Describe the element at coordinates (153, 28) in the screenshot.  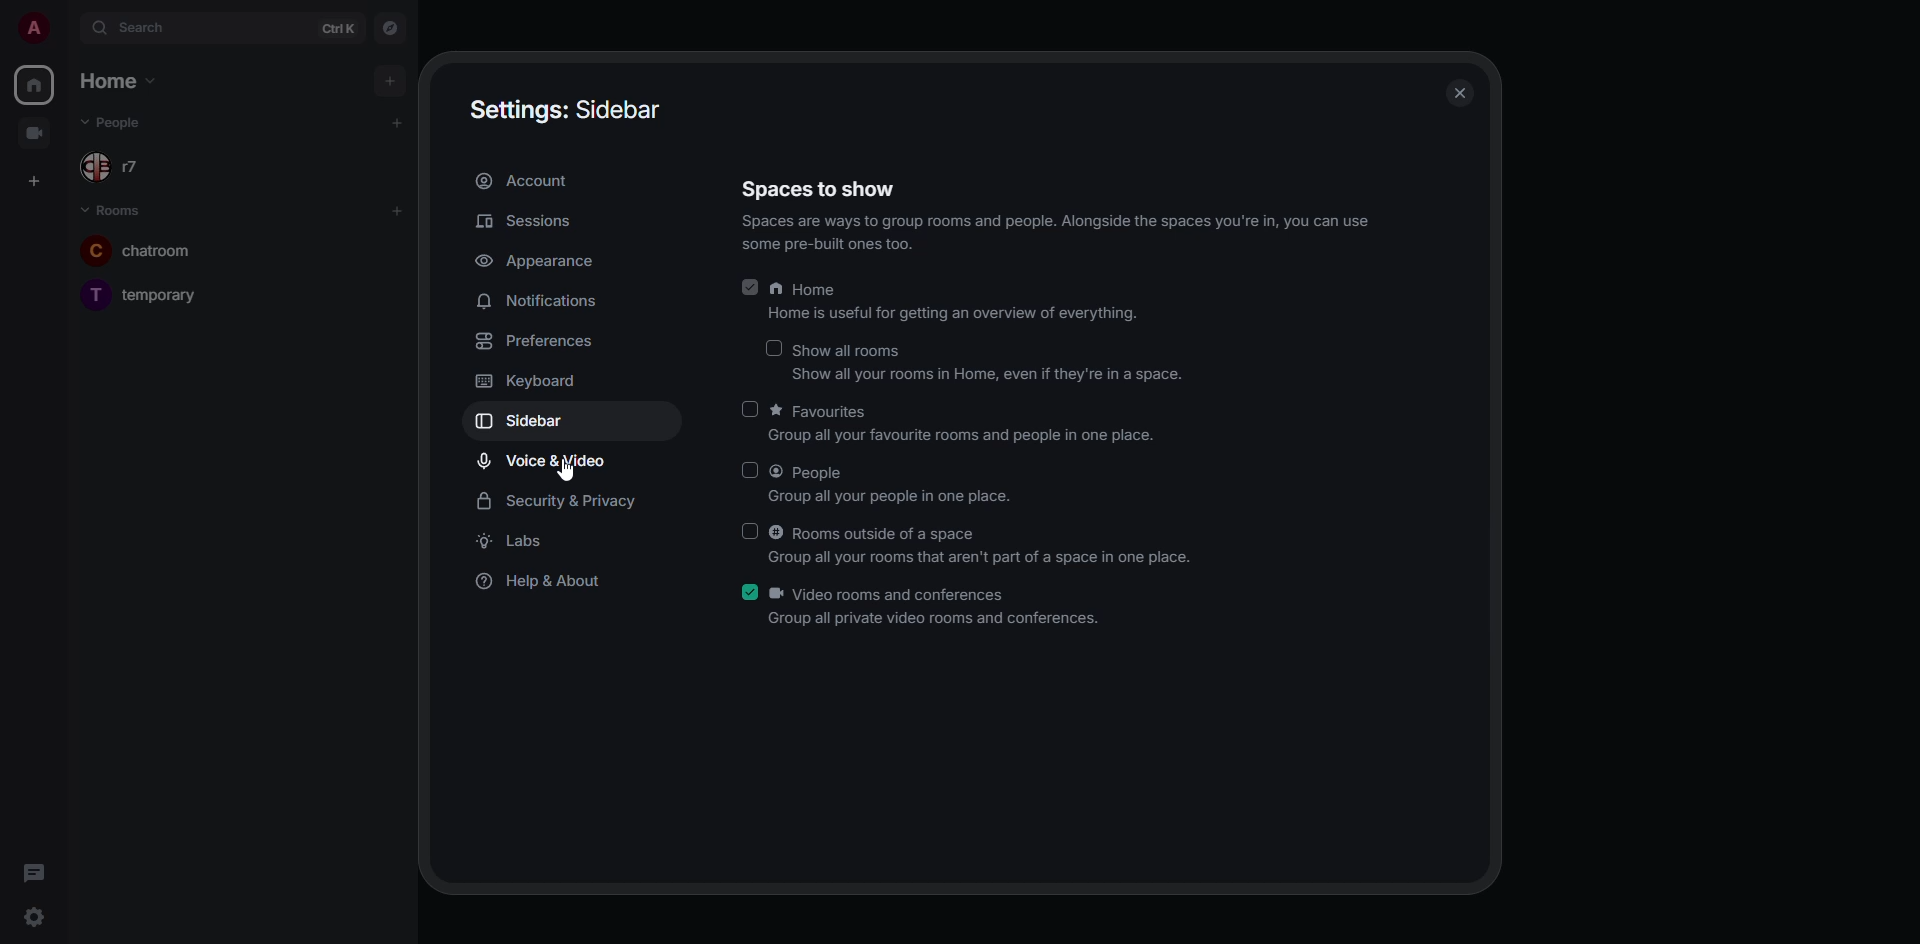
I see `search` at that location.